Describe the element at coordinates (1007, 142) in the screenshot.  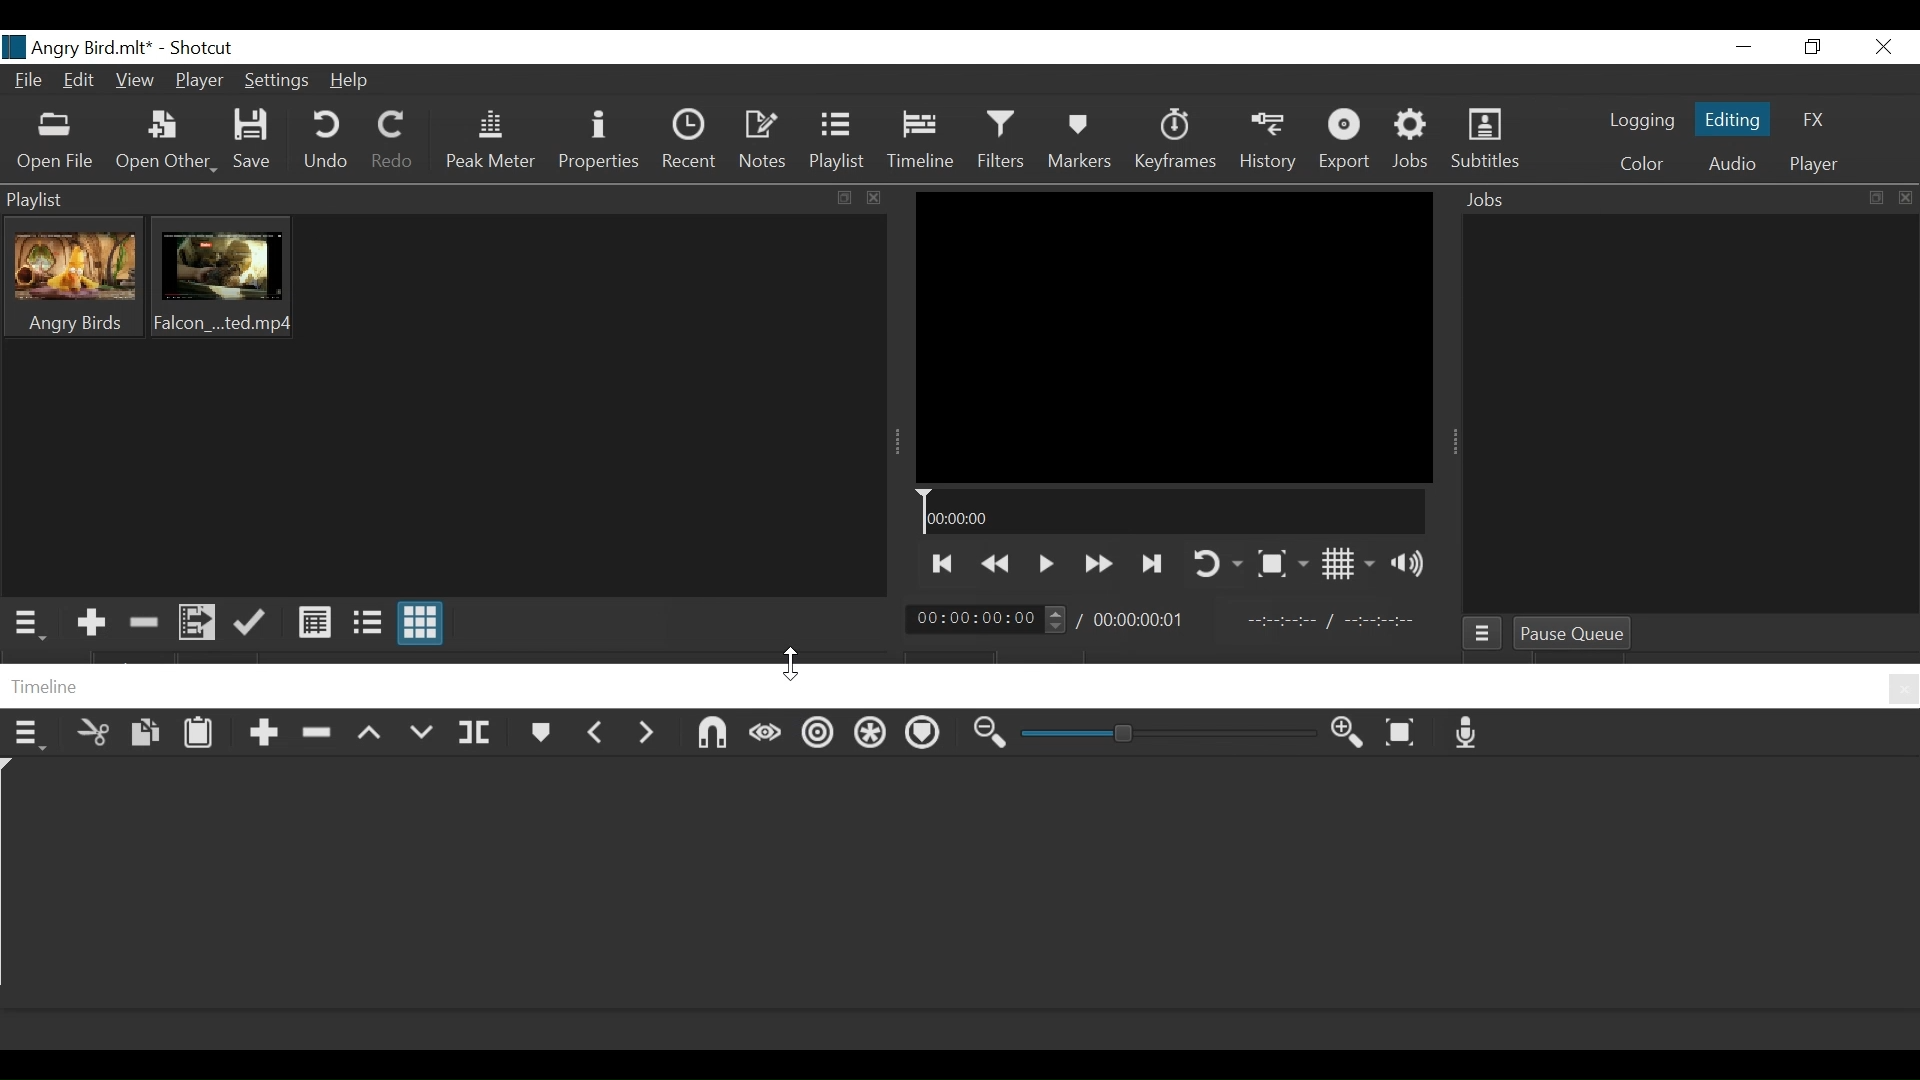
I see `Filters` at that location.